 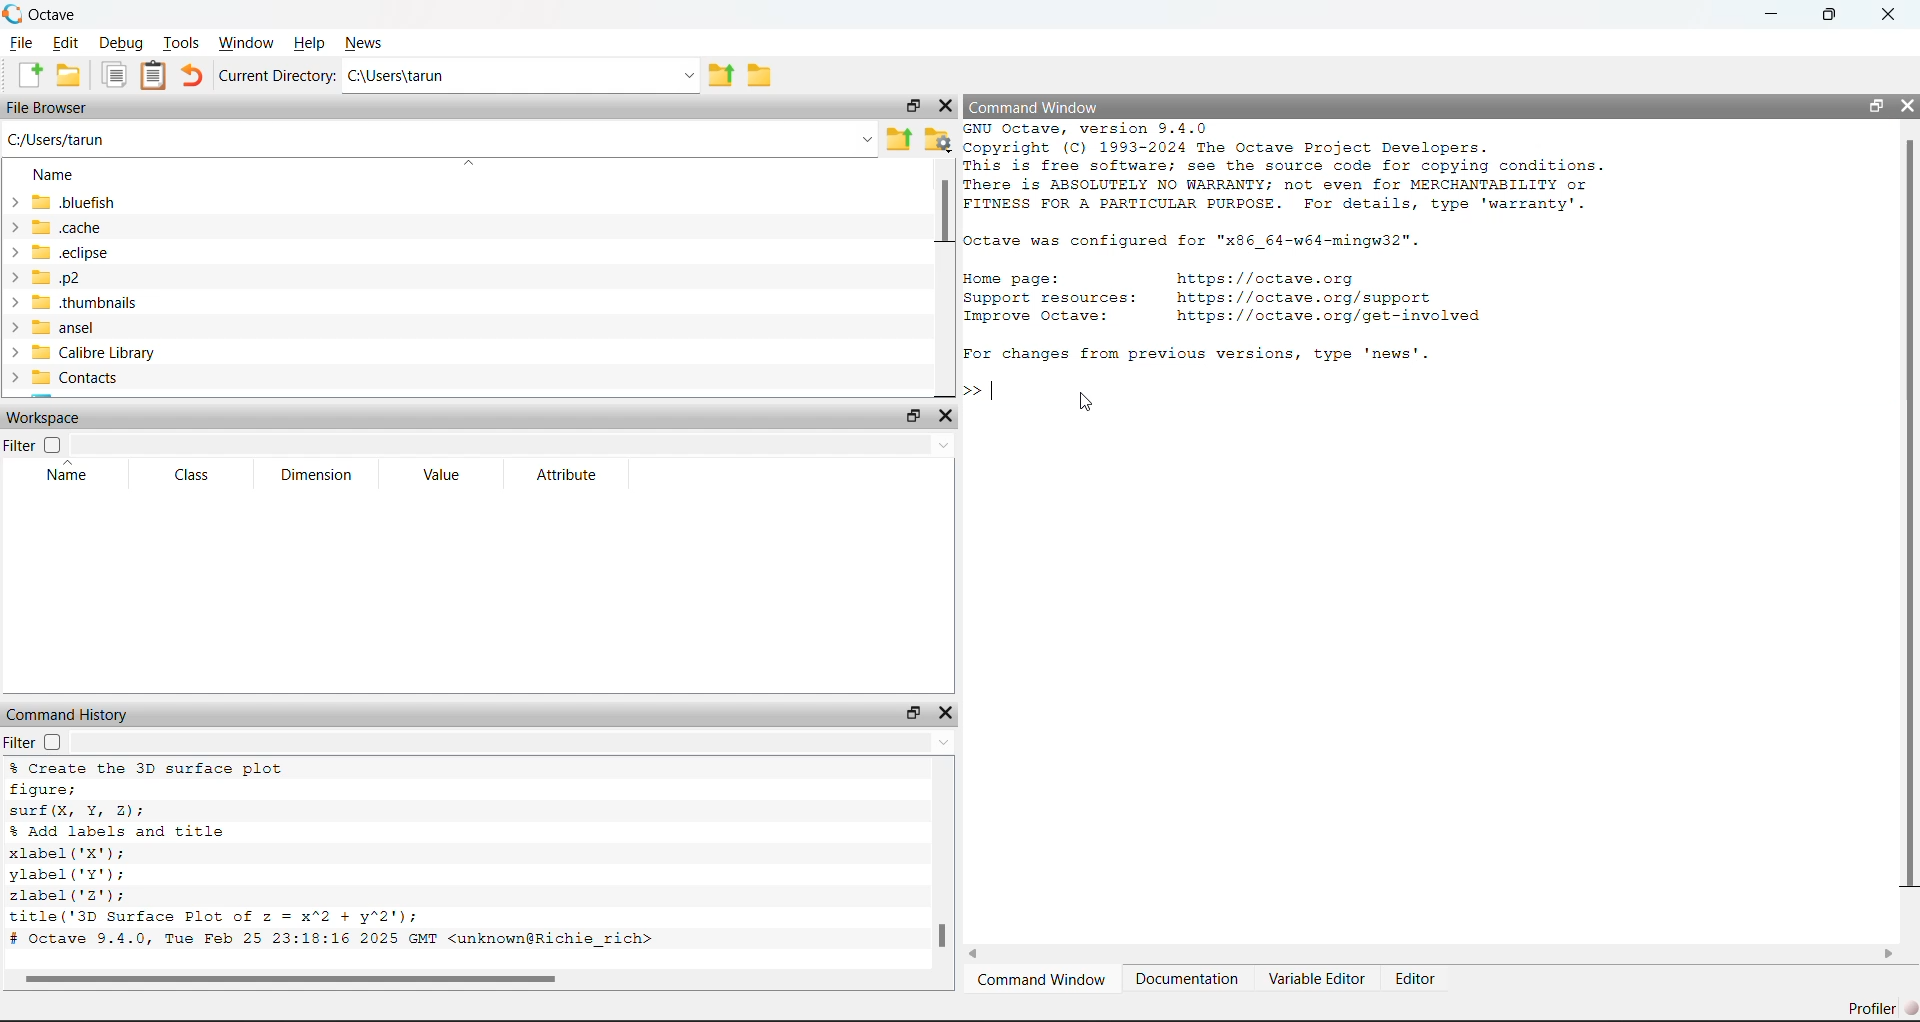 What do you see at coordinates (440, 475) in the screenshot?
I see `Value` at bounding box center [440, 475].